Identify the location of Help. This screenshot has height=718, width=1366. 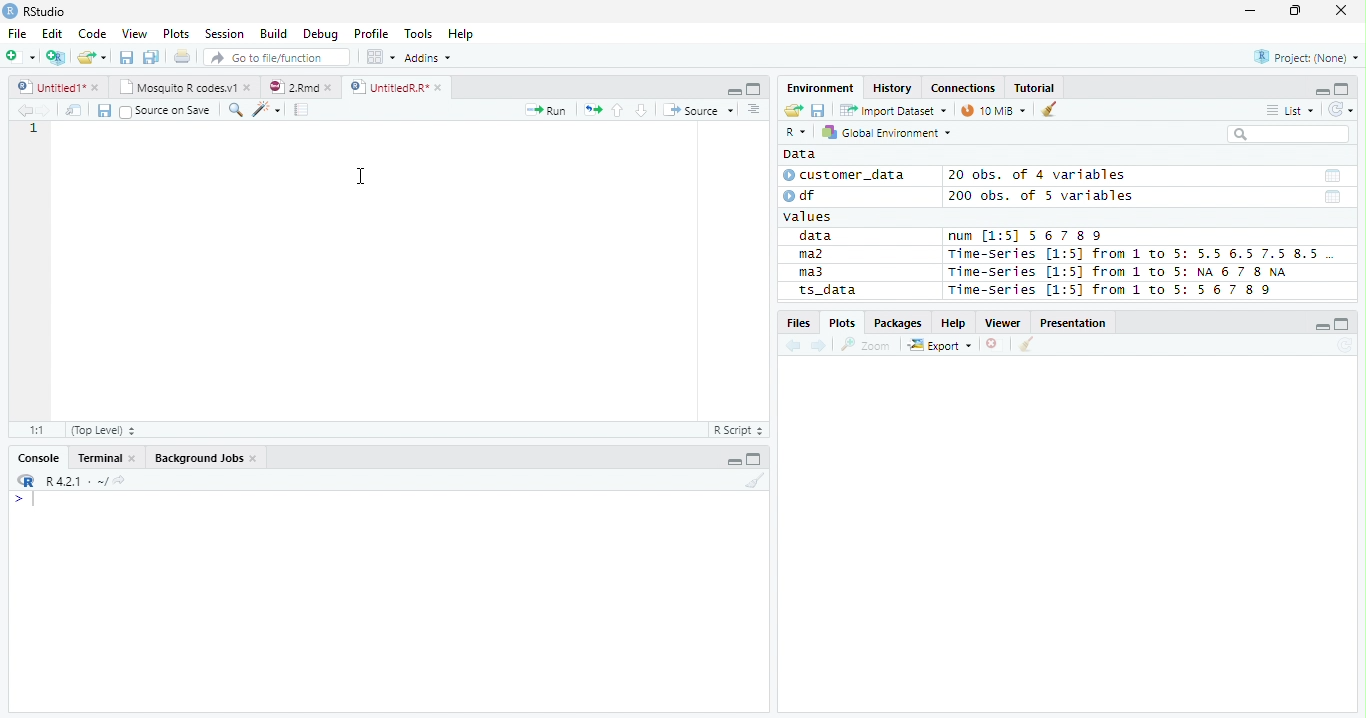
(463, 34).